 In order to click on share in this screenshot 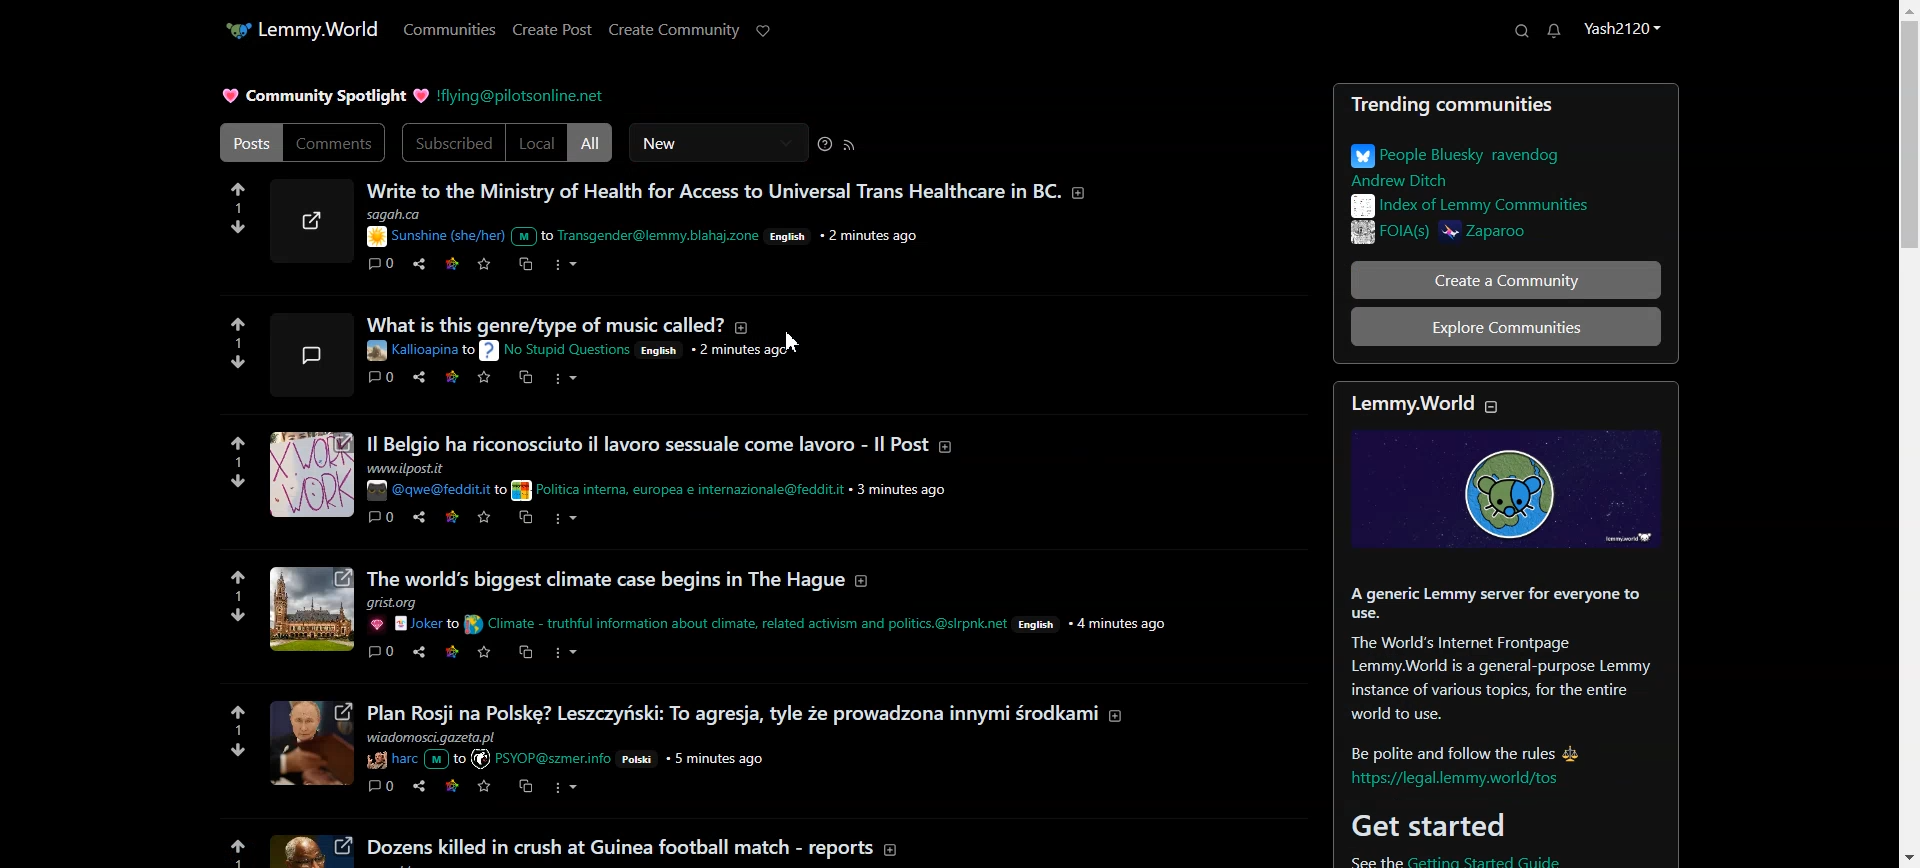, I will do `click(421, 386)`.